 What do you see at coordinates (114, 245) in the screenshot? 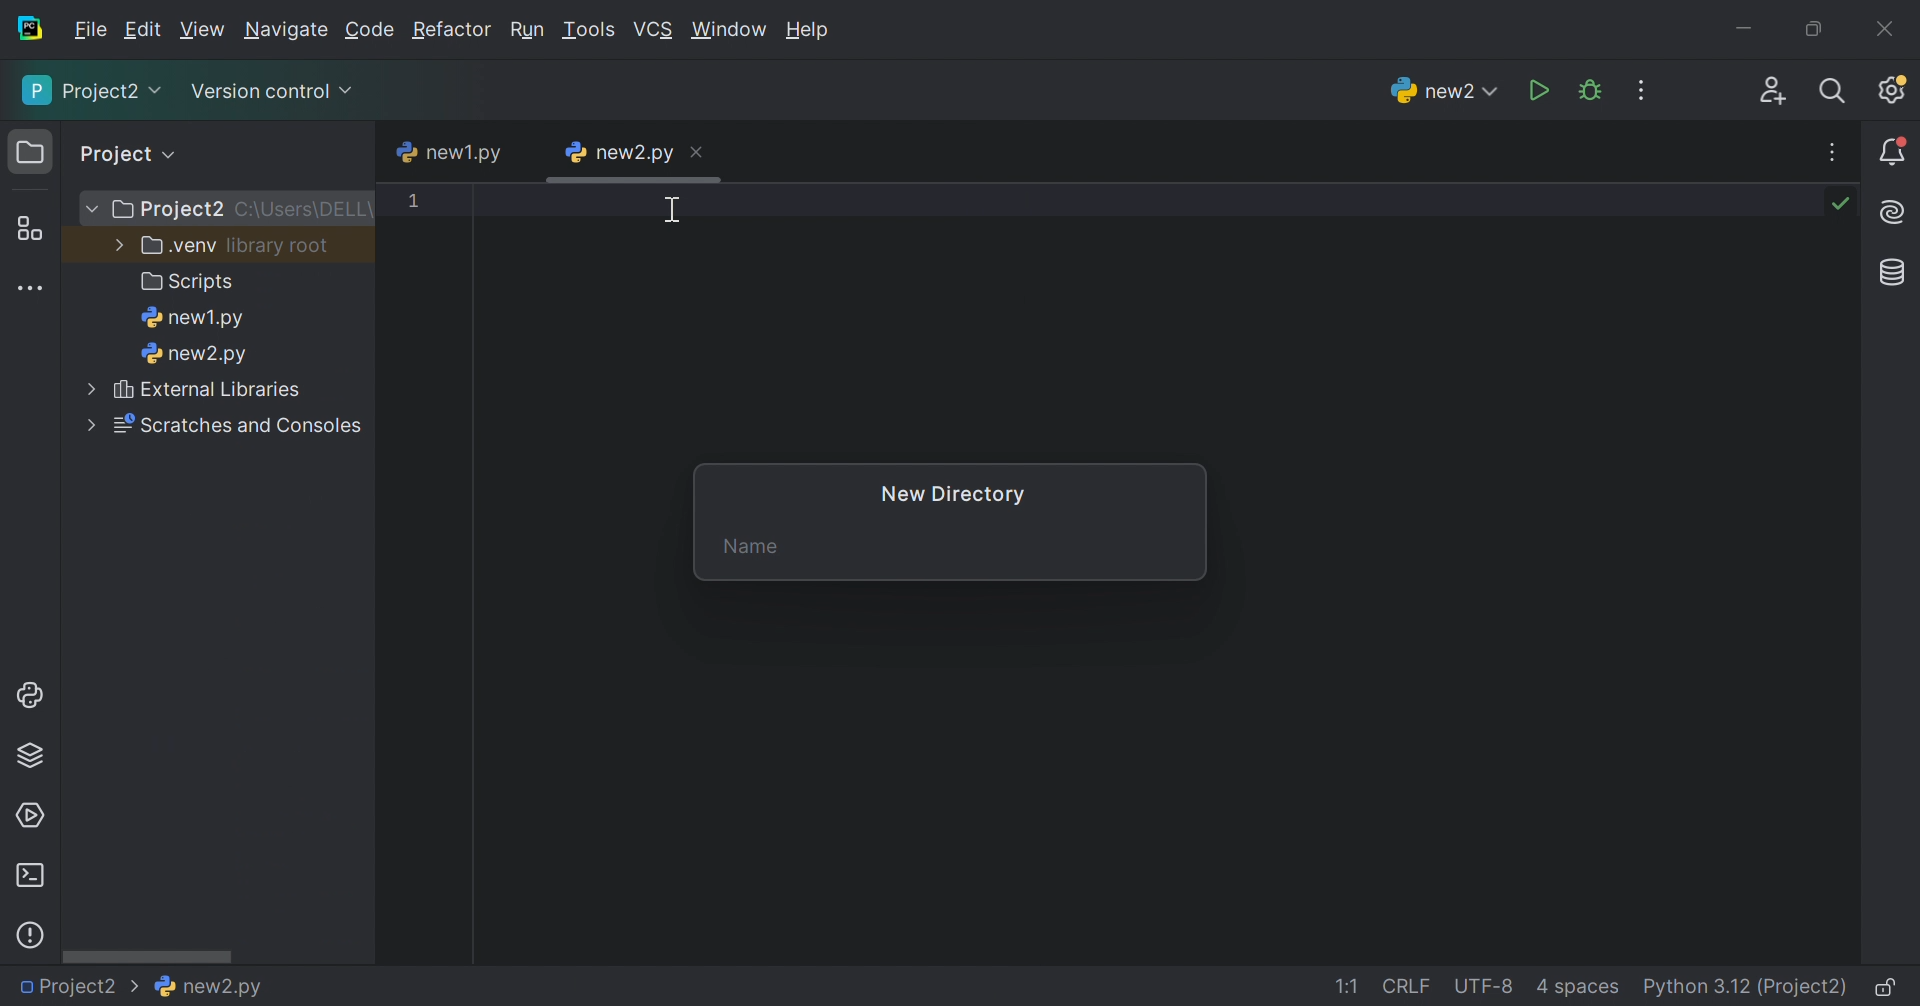
I see `More` at bounding box center [114, 245].